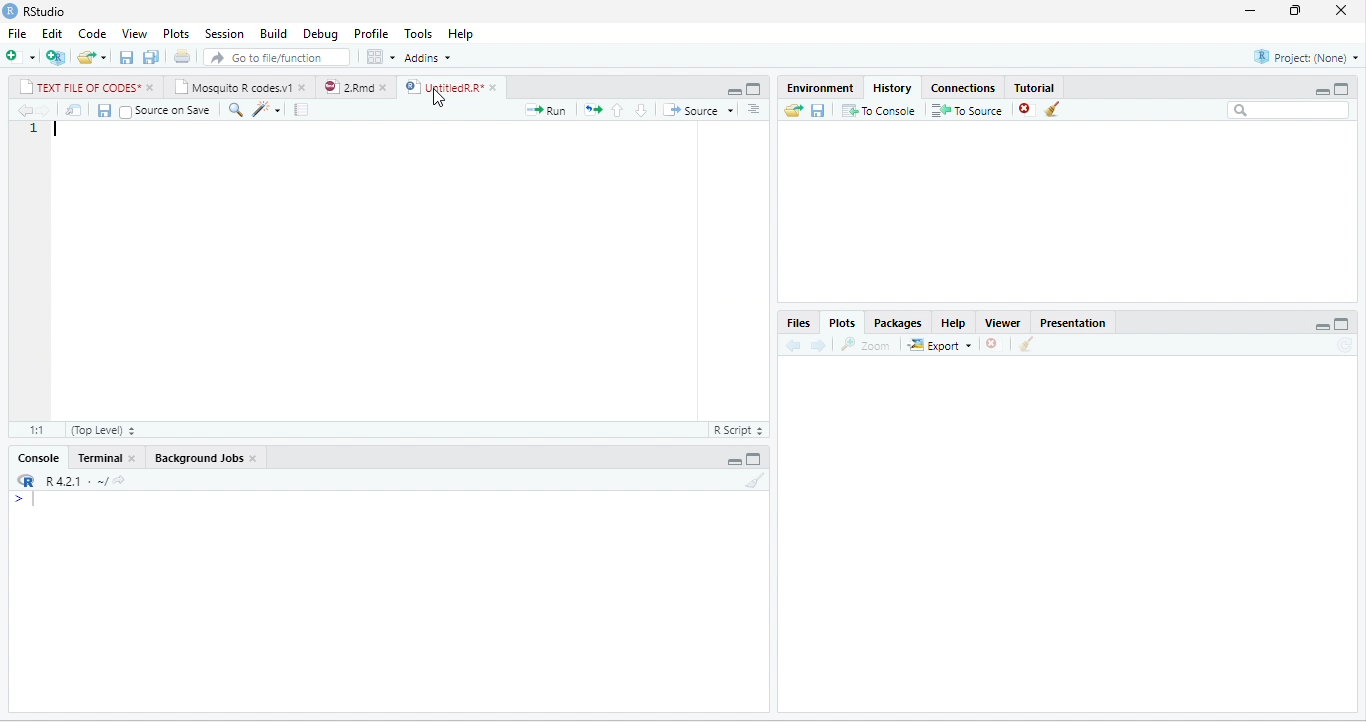  What do you see at coordinates (301, 109) in the screenshot?
I see `compile report` at bounding box center [301, 109].